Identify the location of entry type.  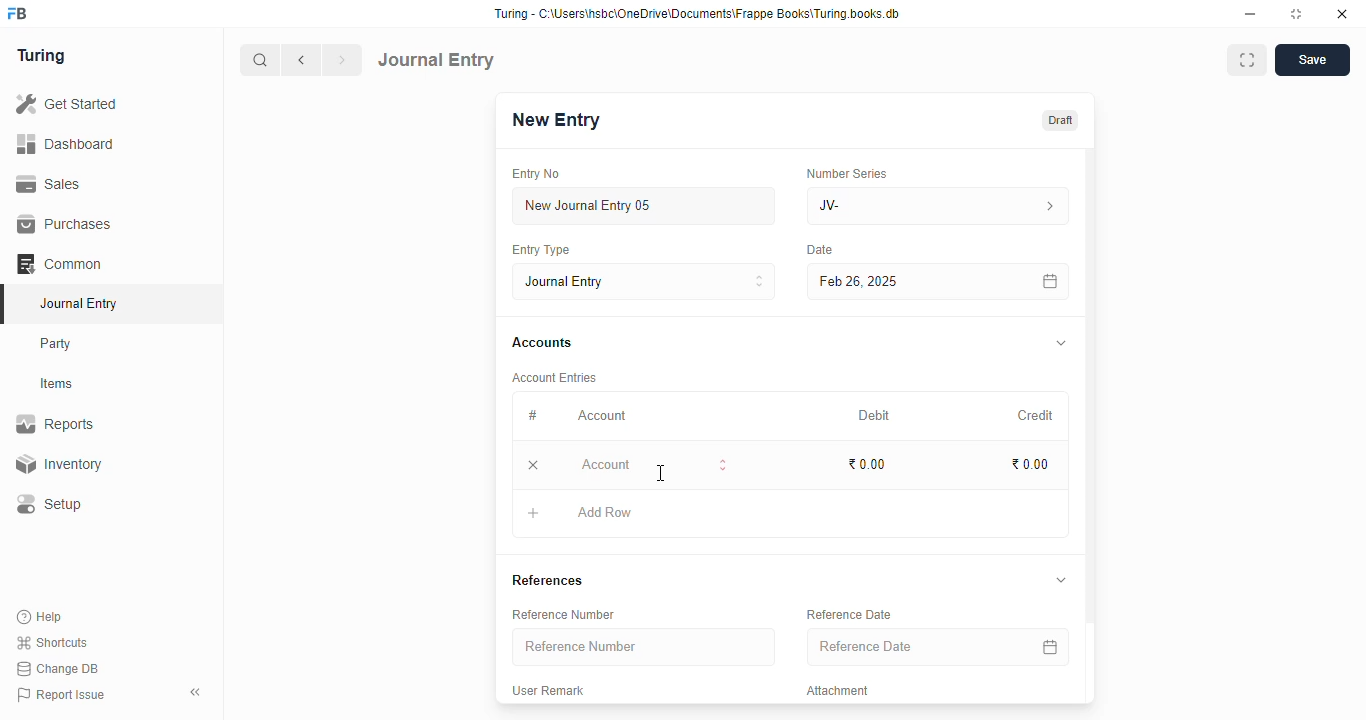
(541, 250).